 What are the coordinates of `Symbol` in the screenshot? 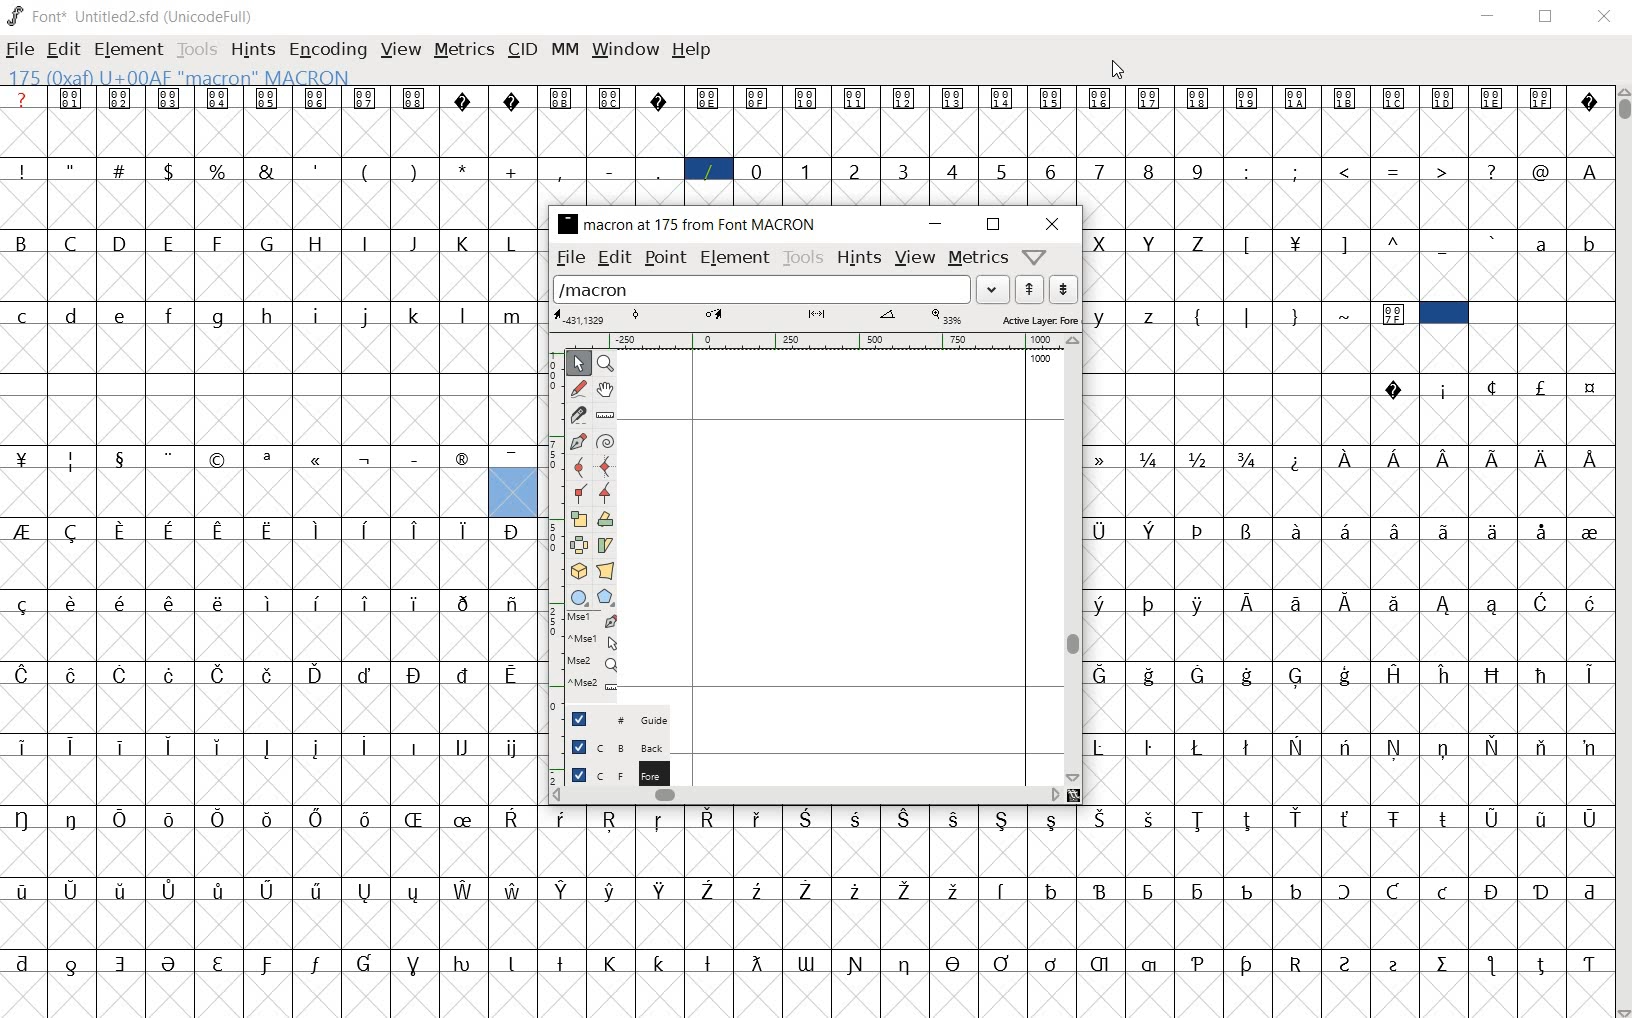 It's located at (415, 674).